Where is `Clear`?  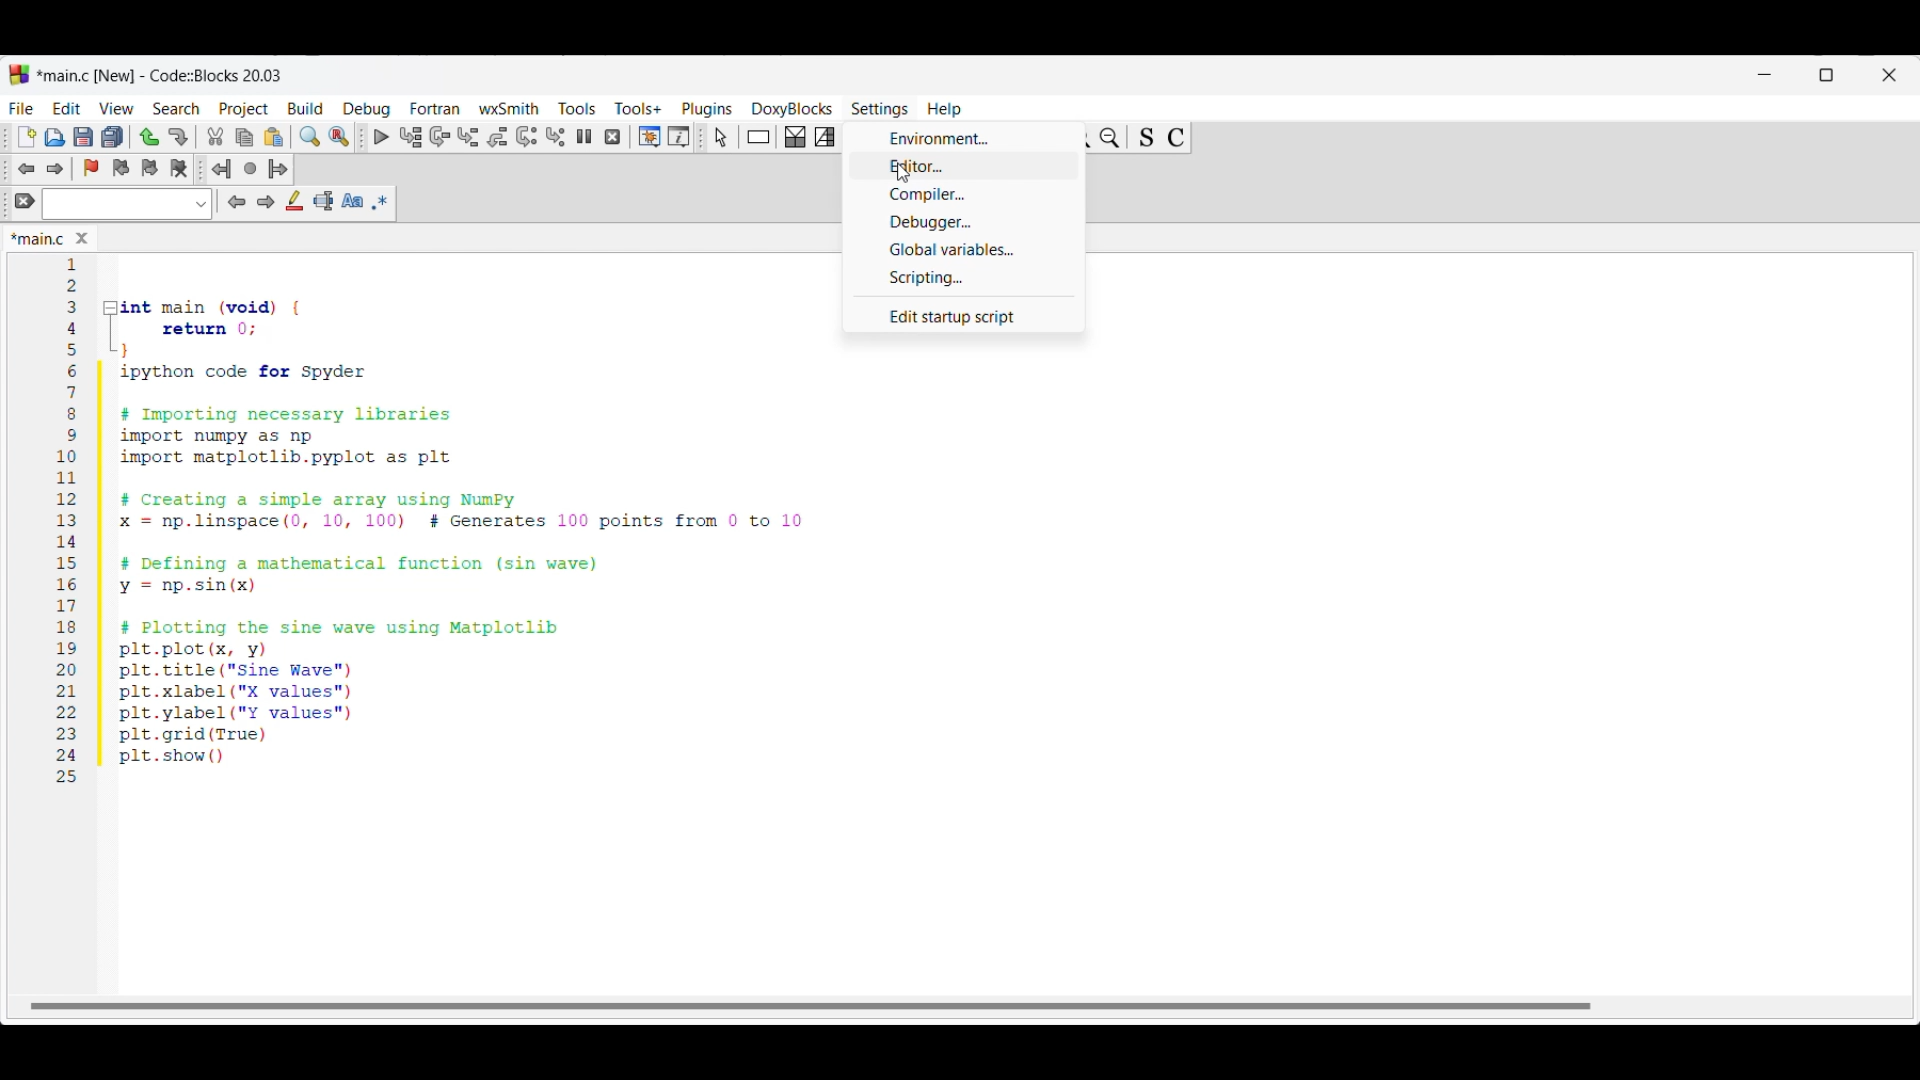 Clear is located at coordinates (25, 200).